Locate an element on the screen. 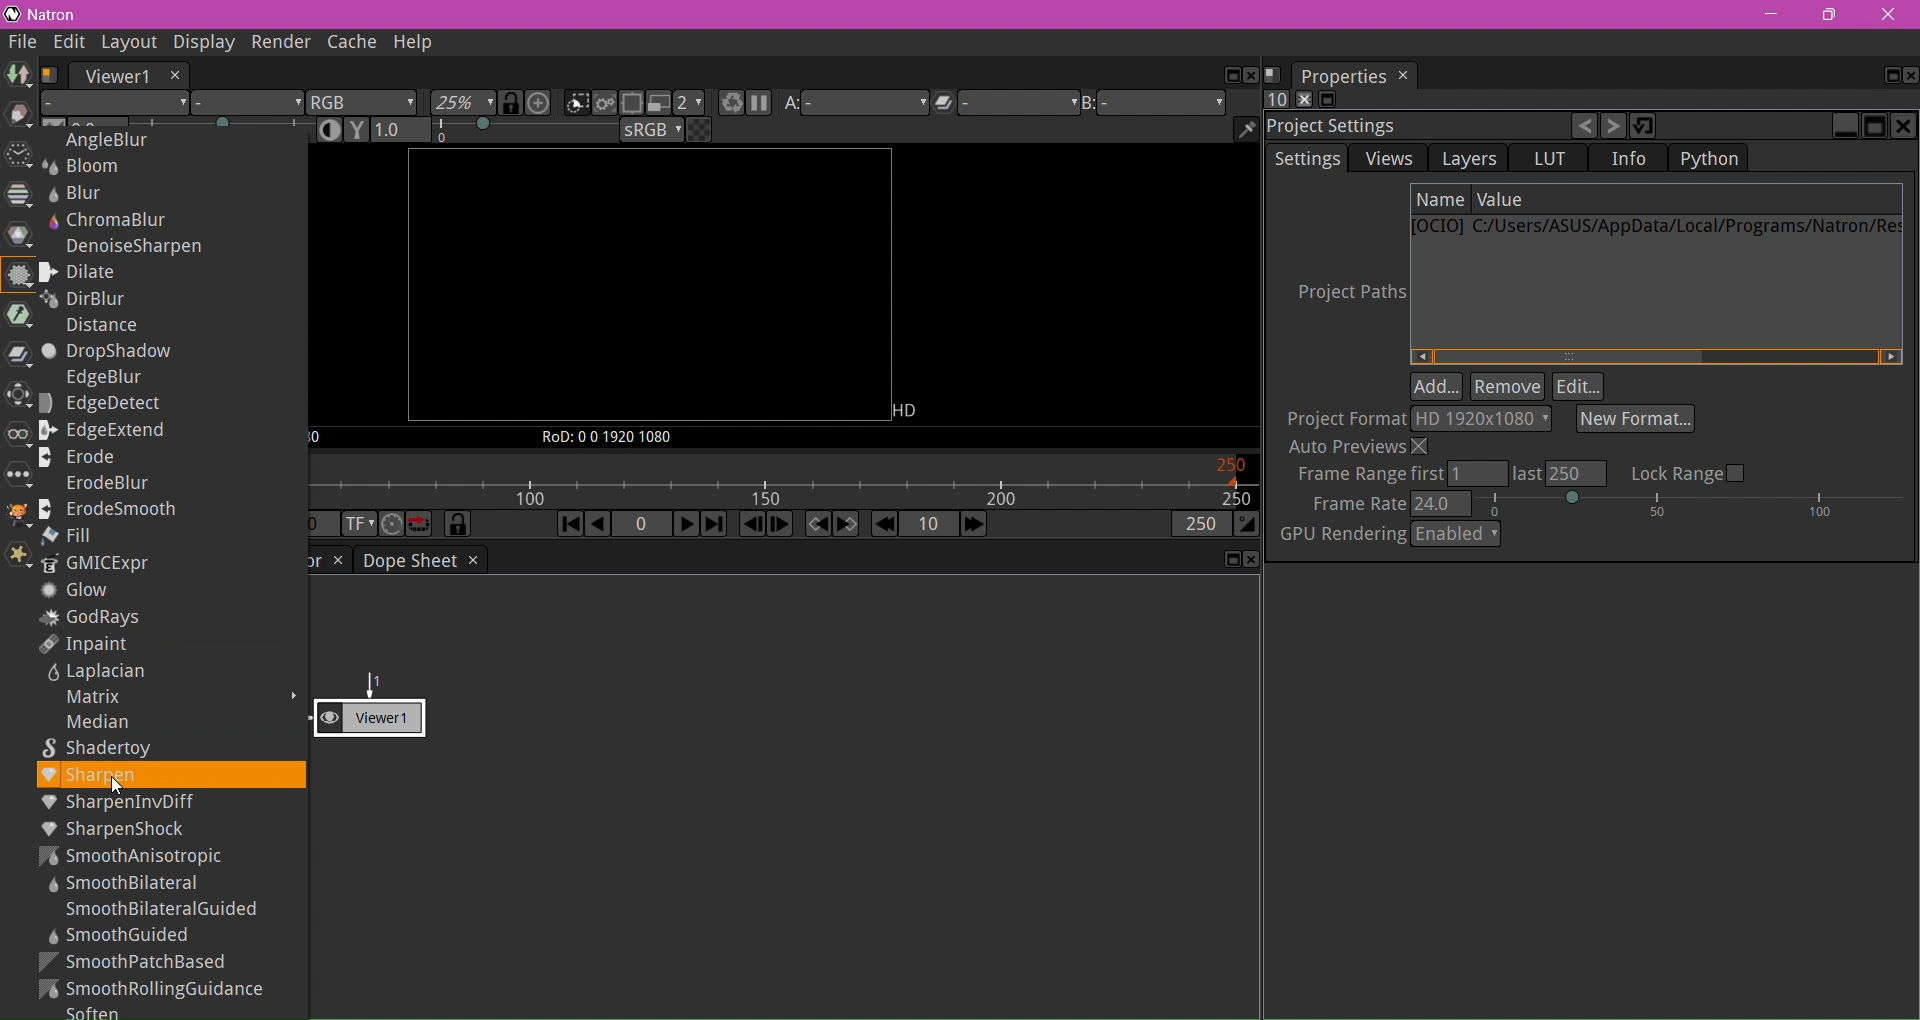  AngleBlur is located at coordinates (98, 140).